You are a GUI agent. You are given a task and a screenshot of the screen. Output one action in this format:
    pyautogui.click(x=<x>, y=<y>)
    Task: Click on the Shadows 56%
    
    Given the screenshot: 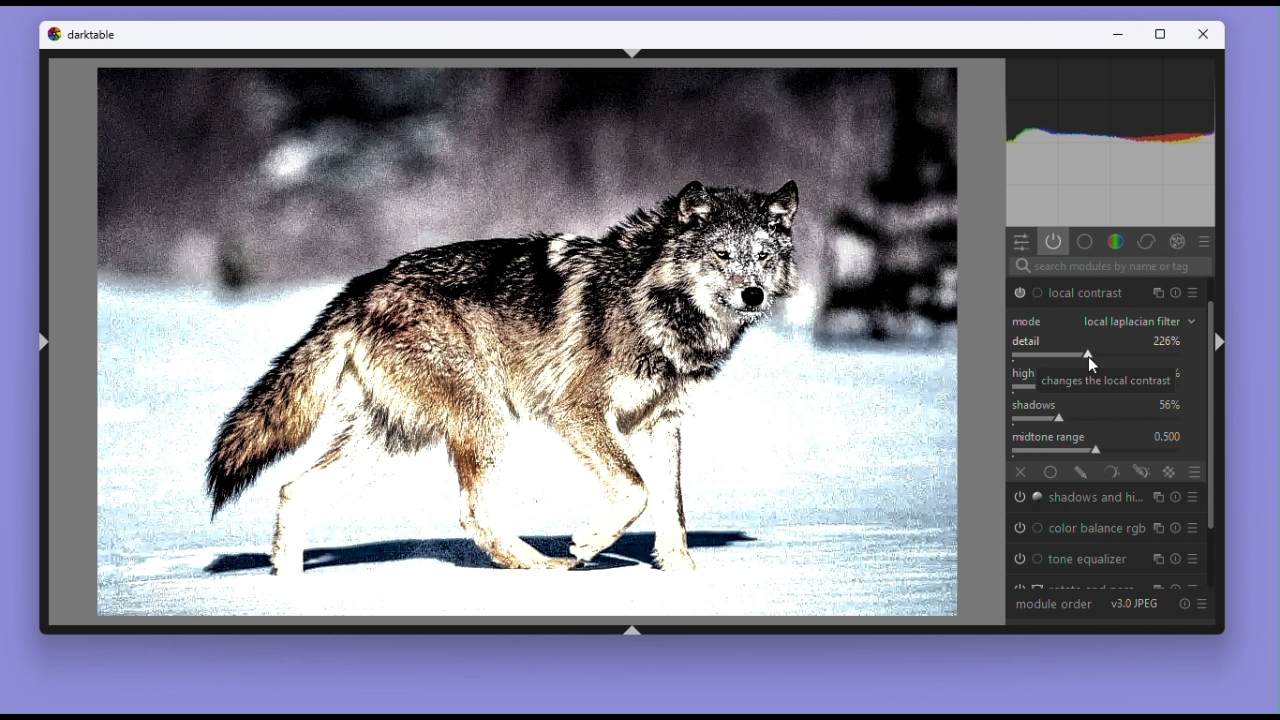 What is the action you would take?
    pyautogui.click(x=1107, y=403)
    